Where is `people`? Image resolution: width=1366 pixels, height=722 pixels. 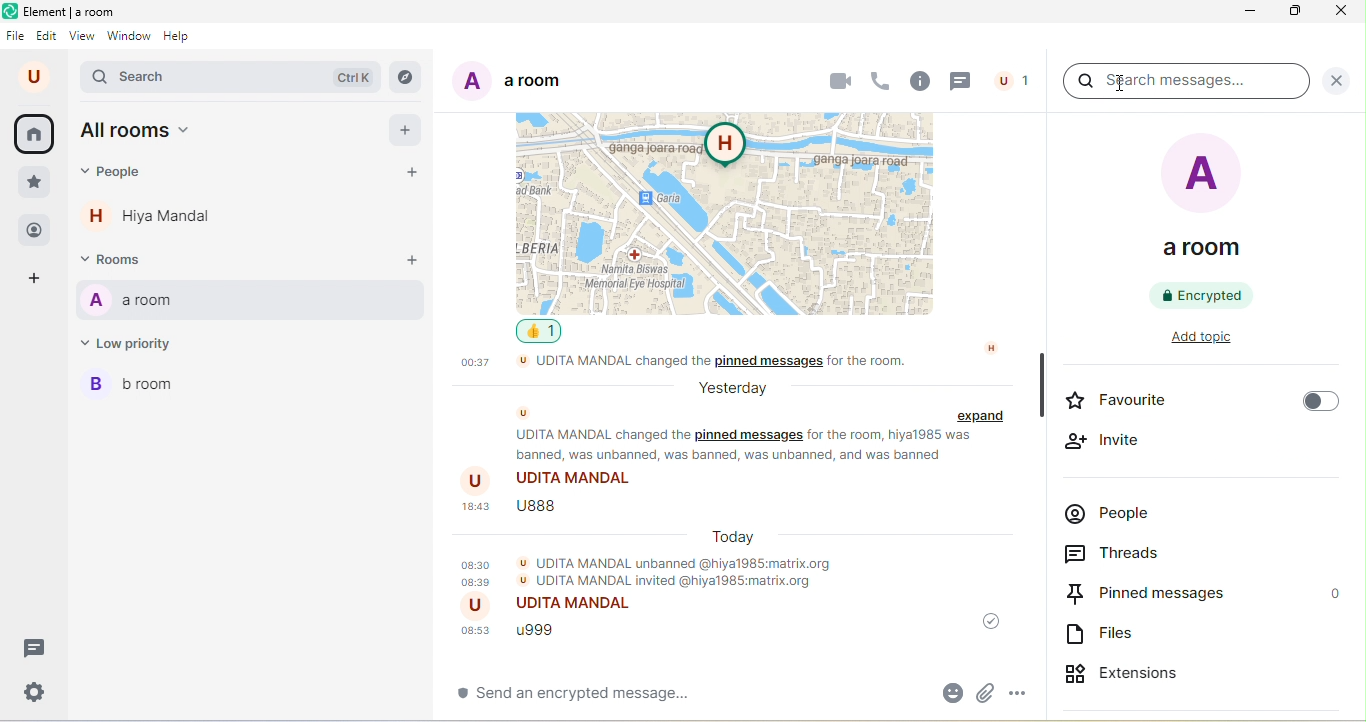
people is located at coordinates (1013, 79).